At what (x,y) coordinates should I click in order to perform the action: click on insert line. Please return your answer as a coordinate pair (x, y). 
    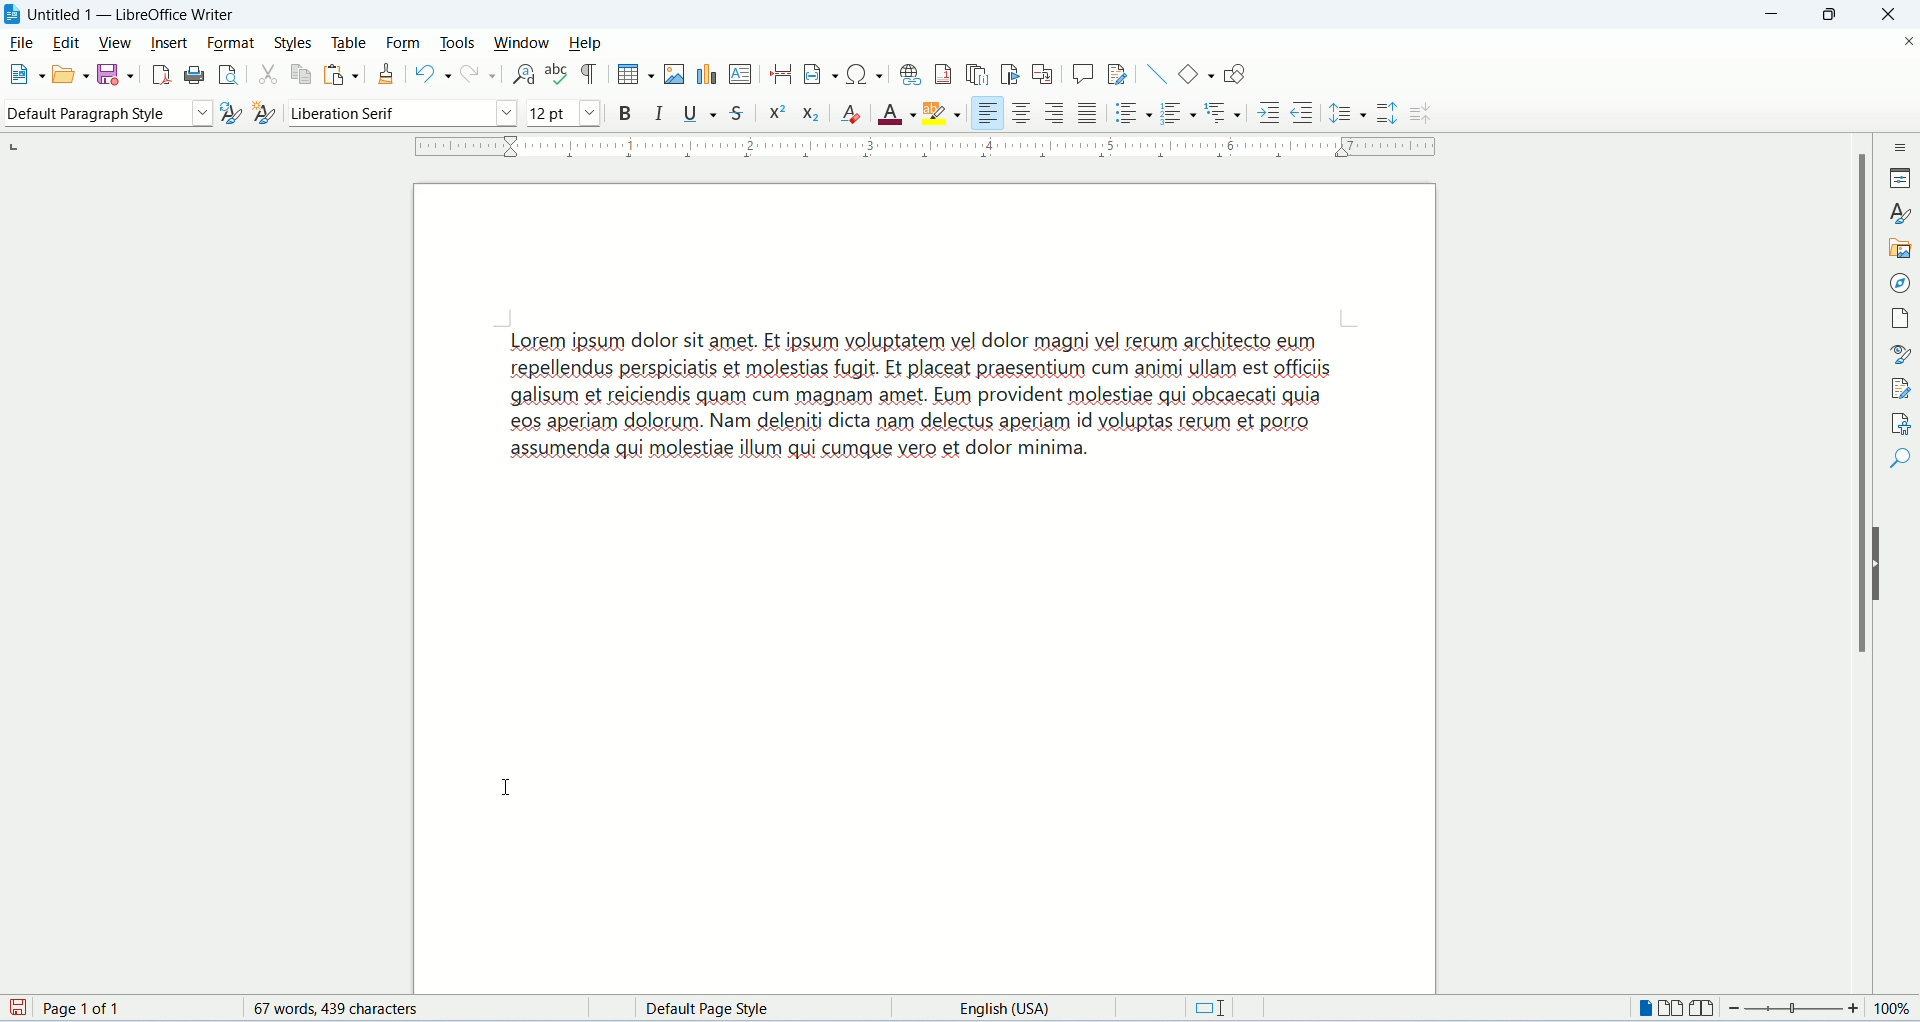
    Looking at the image, I should click on (1157, 75).